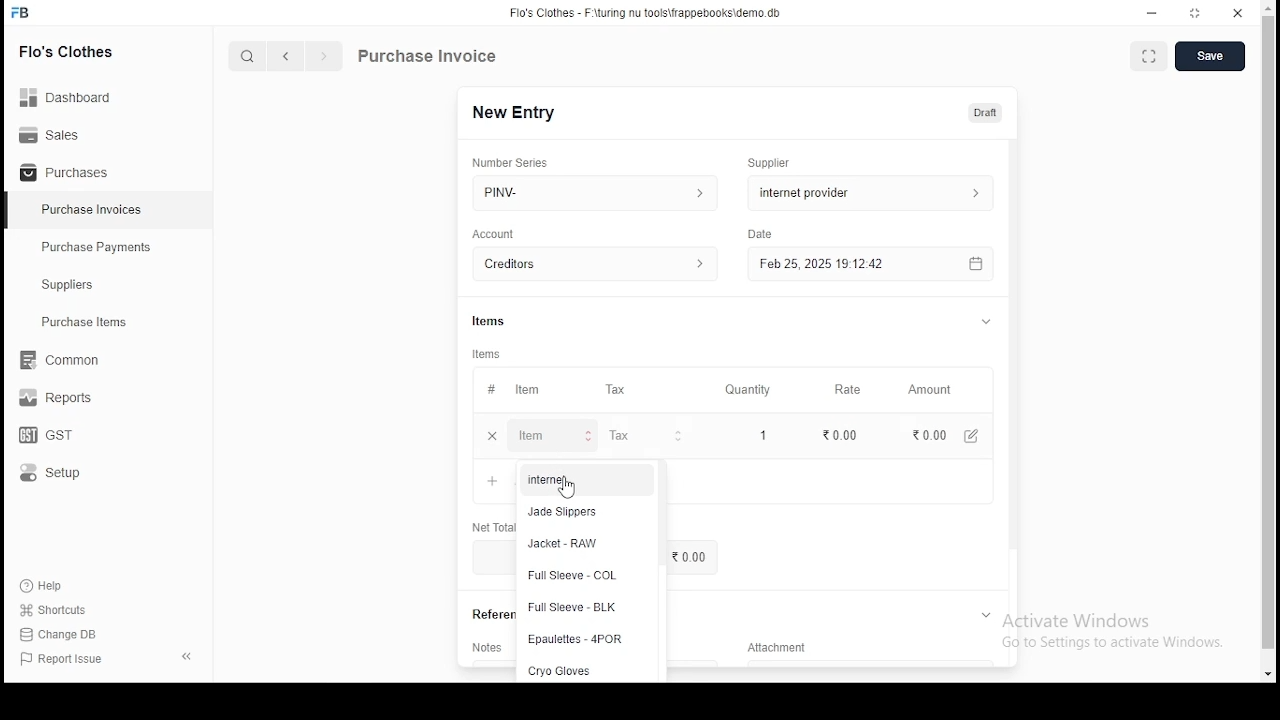 The image size is (1280, 720). Describe the element at coordinates (1268, 676) in the screenshot. I see `down arrow` at that location.